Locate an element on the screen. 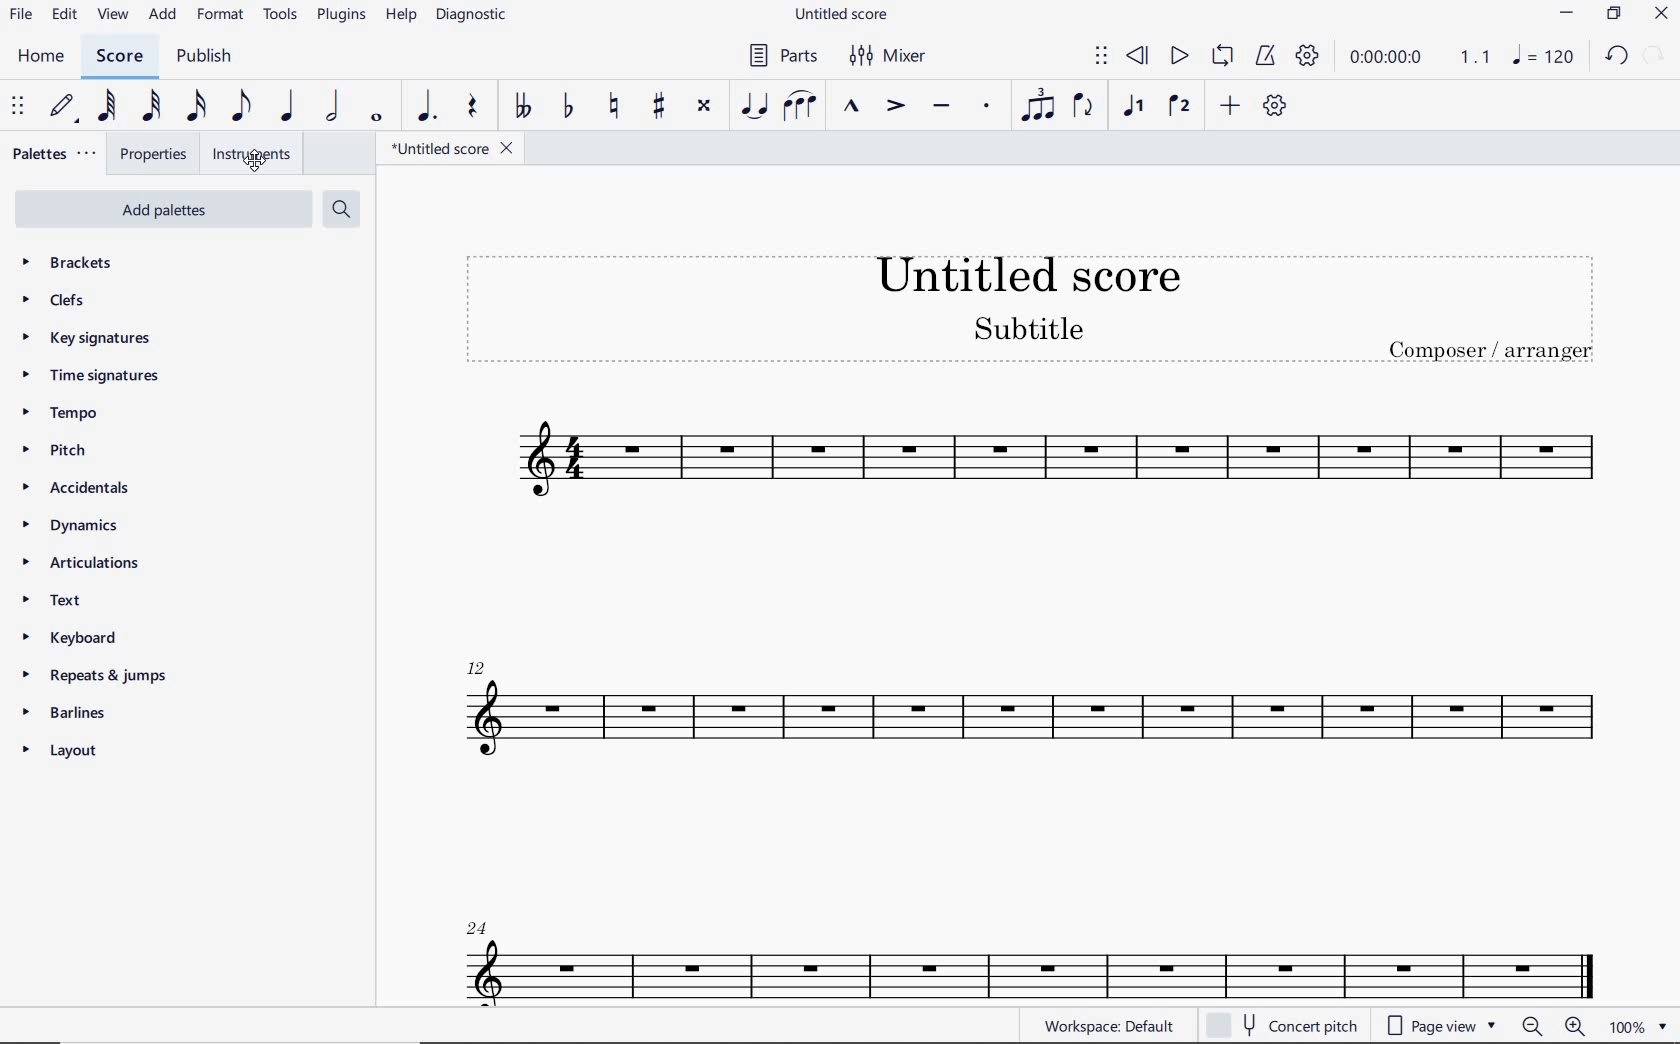 The width and height of the screenshot is (1680, 1044). restore down is located at coordinates (1613, 14).